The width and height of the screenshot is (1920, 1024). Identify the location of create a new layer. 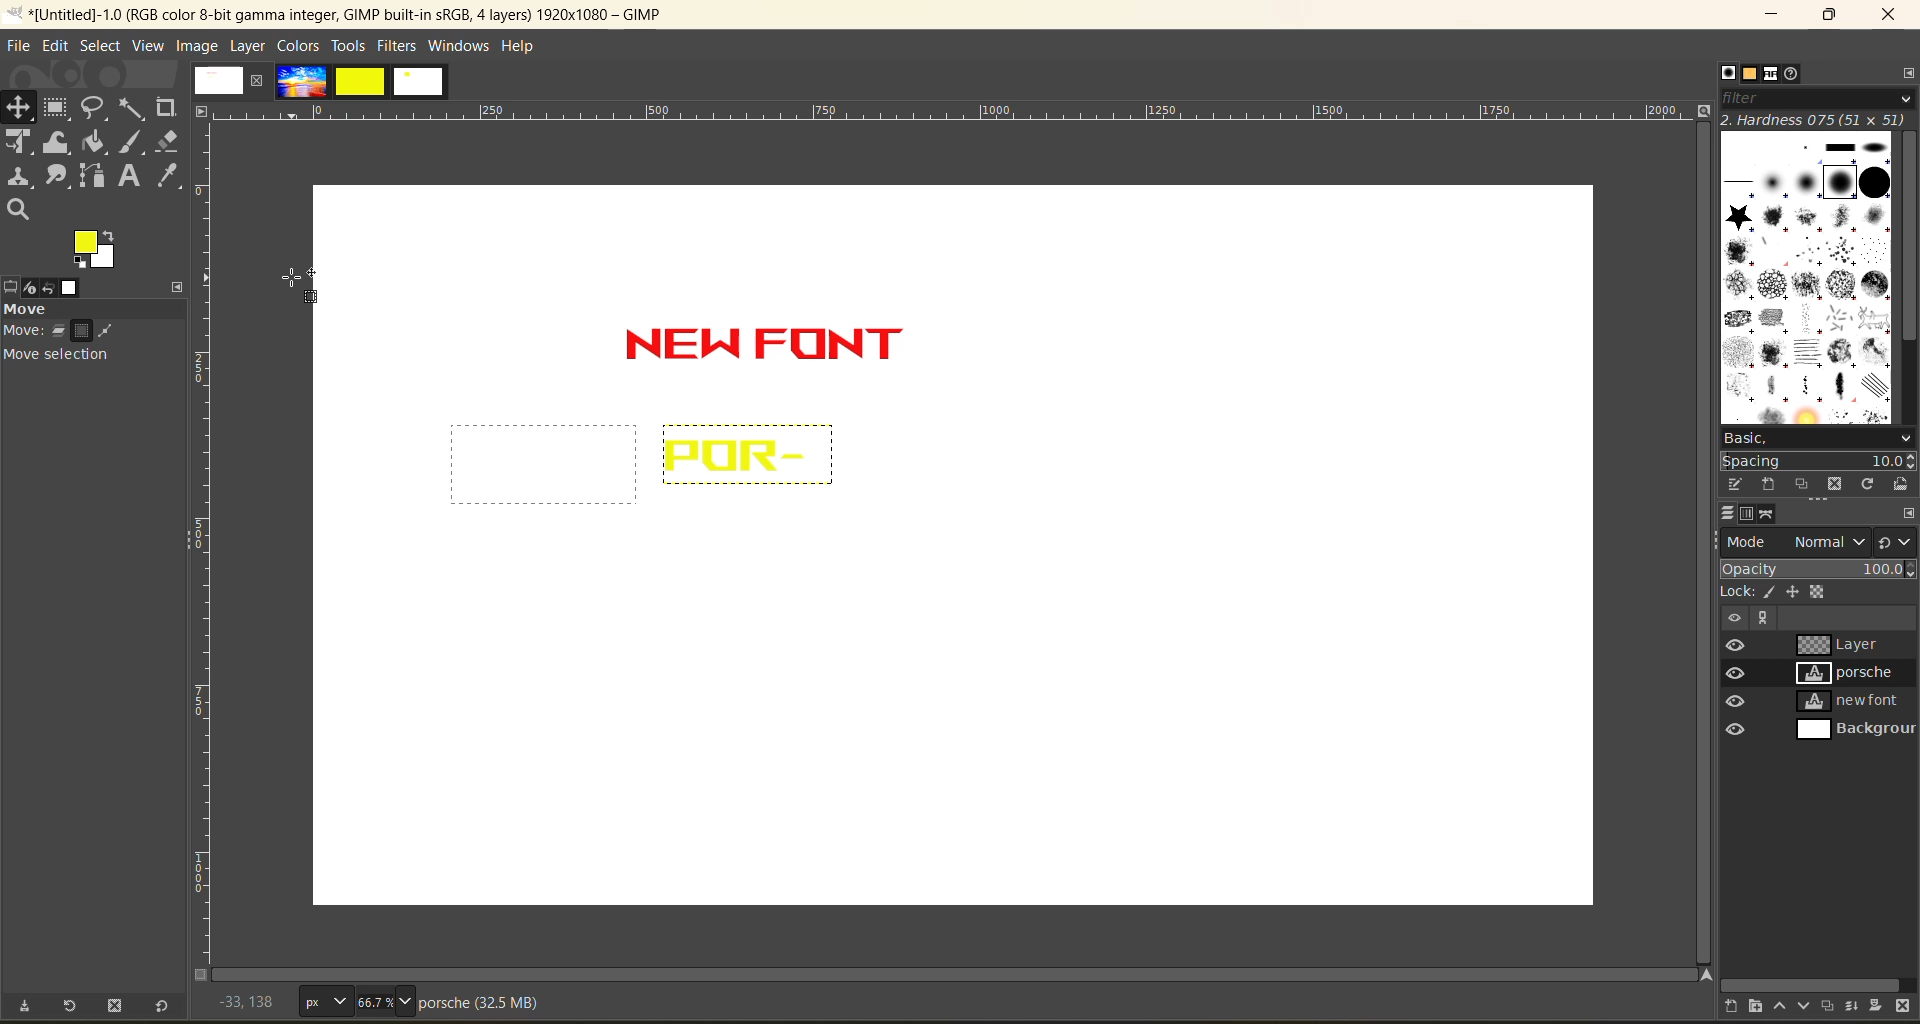
(1723, 1004).